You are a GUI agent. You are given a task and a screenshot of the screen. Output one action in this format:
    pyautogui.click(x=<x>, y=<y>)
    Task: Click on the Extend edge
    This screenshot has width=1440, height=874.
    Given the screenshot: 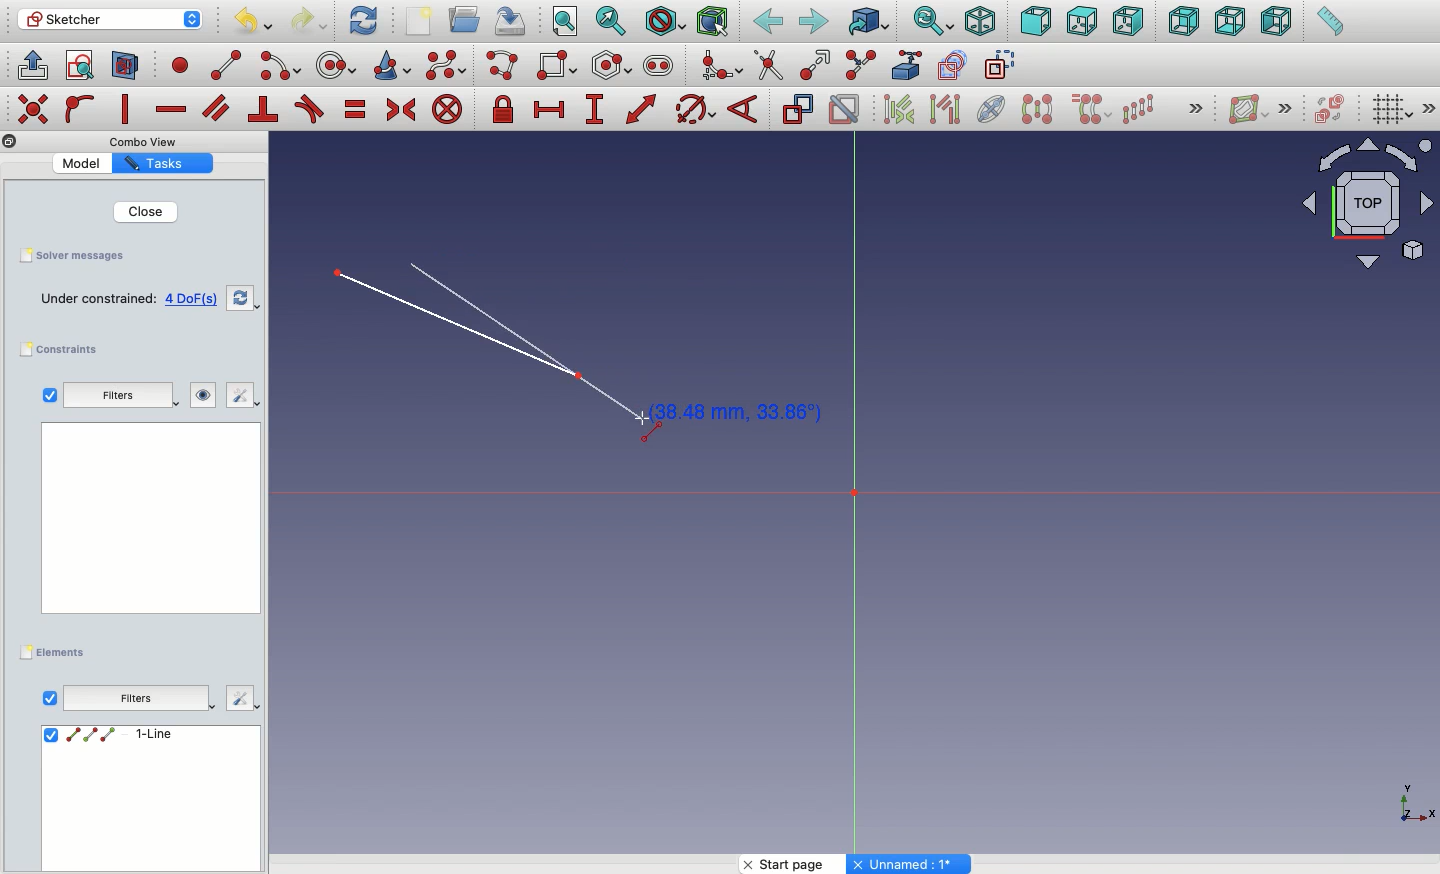 What is the action you would take?
    pyautogui.click(x=819, y=63)
    